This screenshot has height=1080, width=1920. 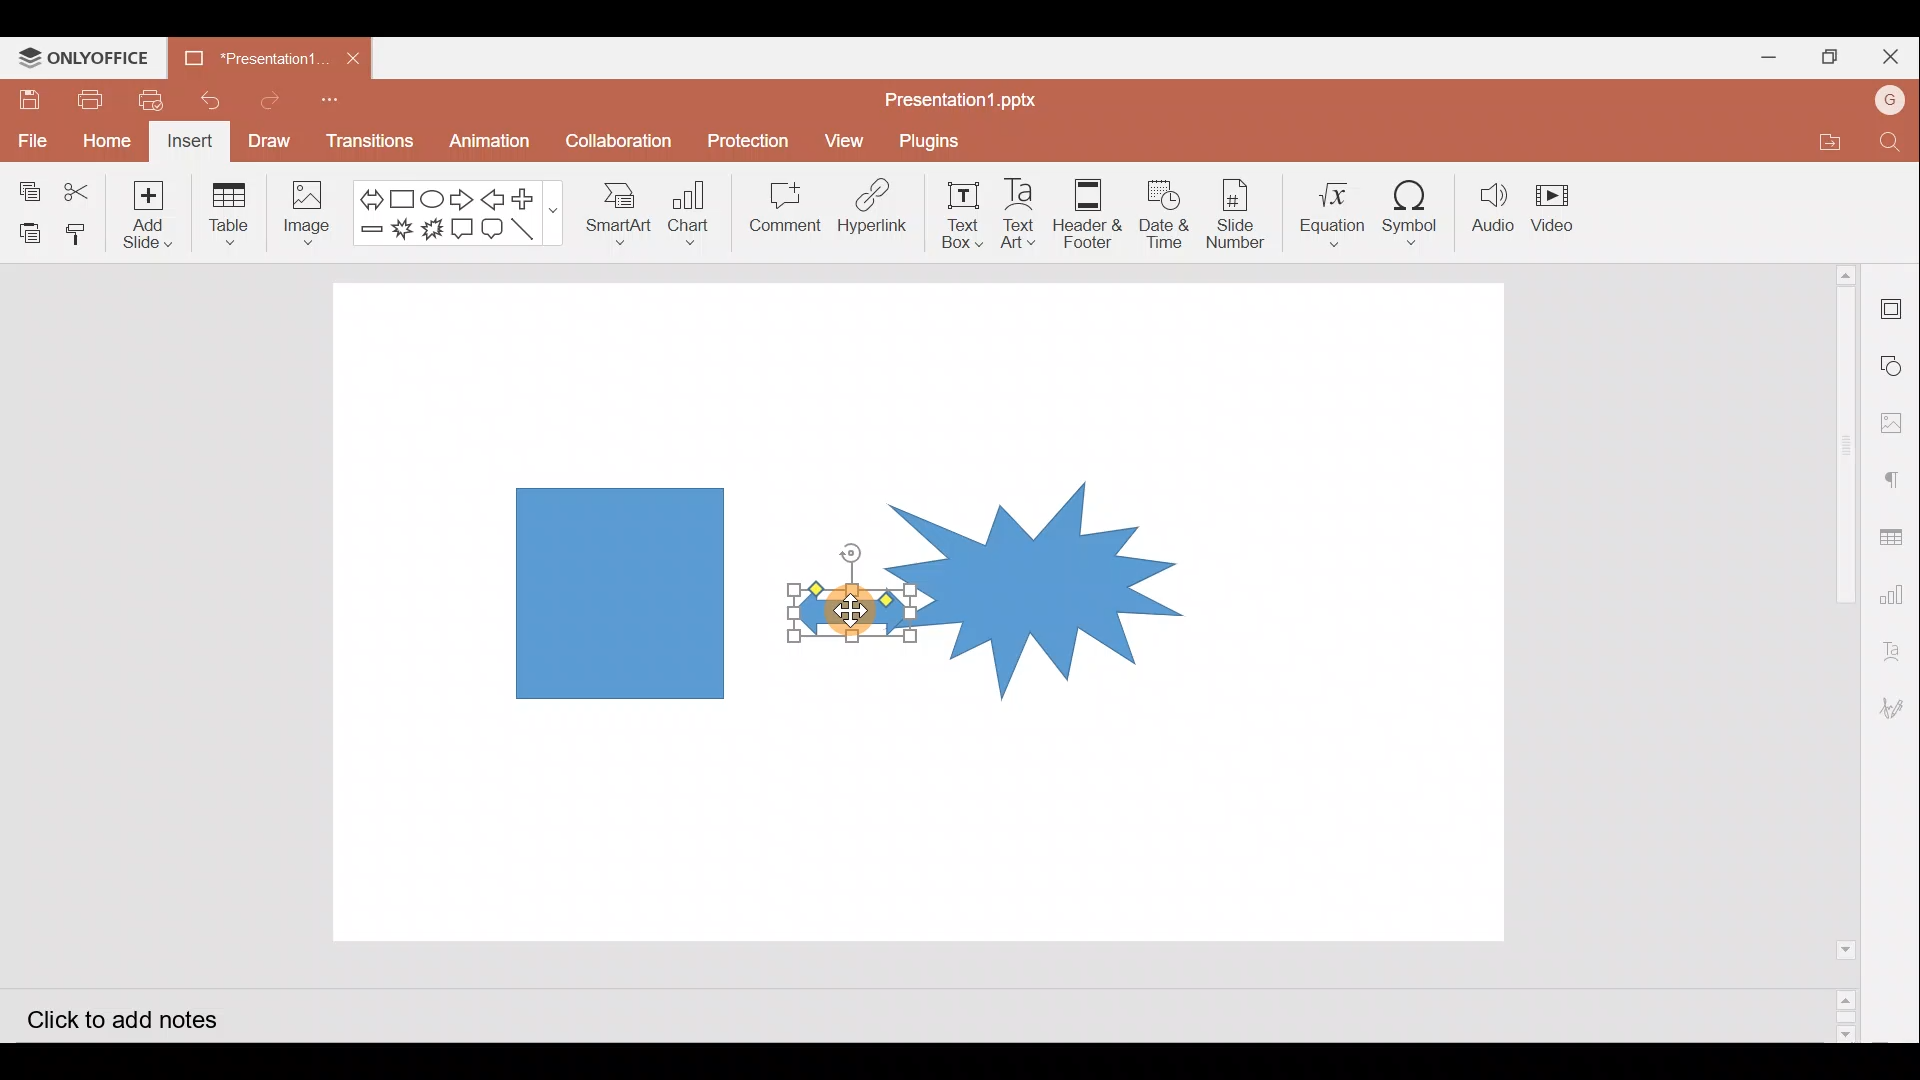 I want to click on File, so click(x=31, y=137).